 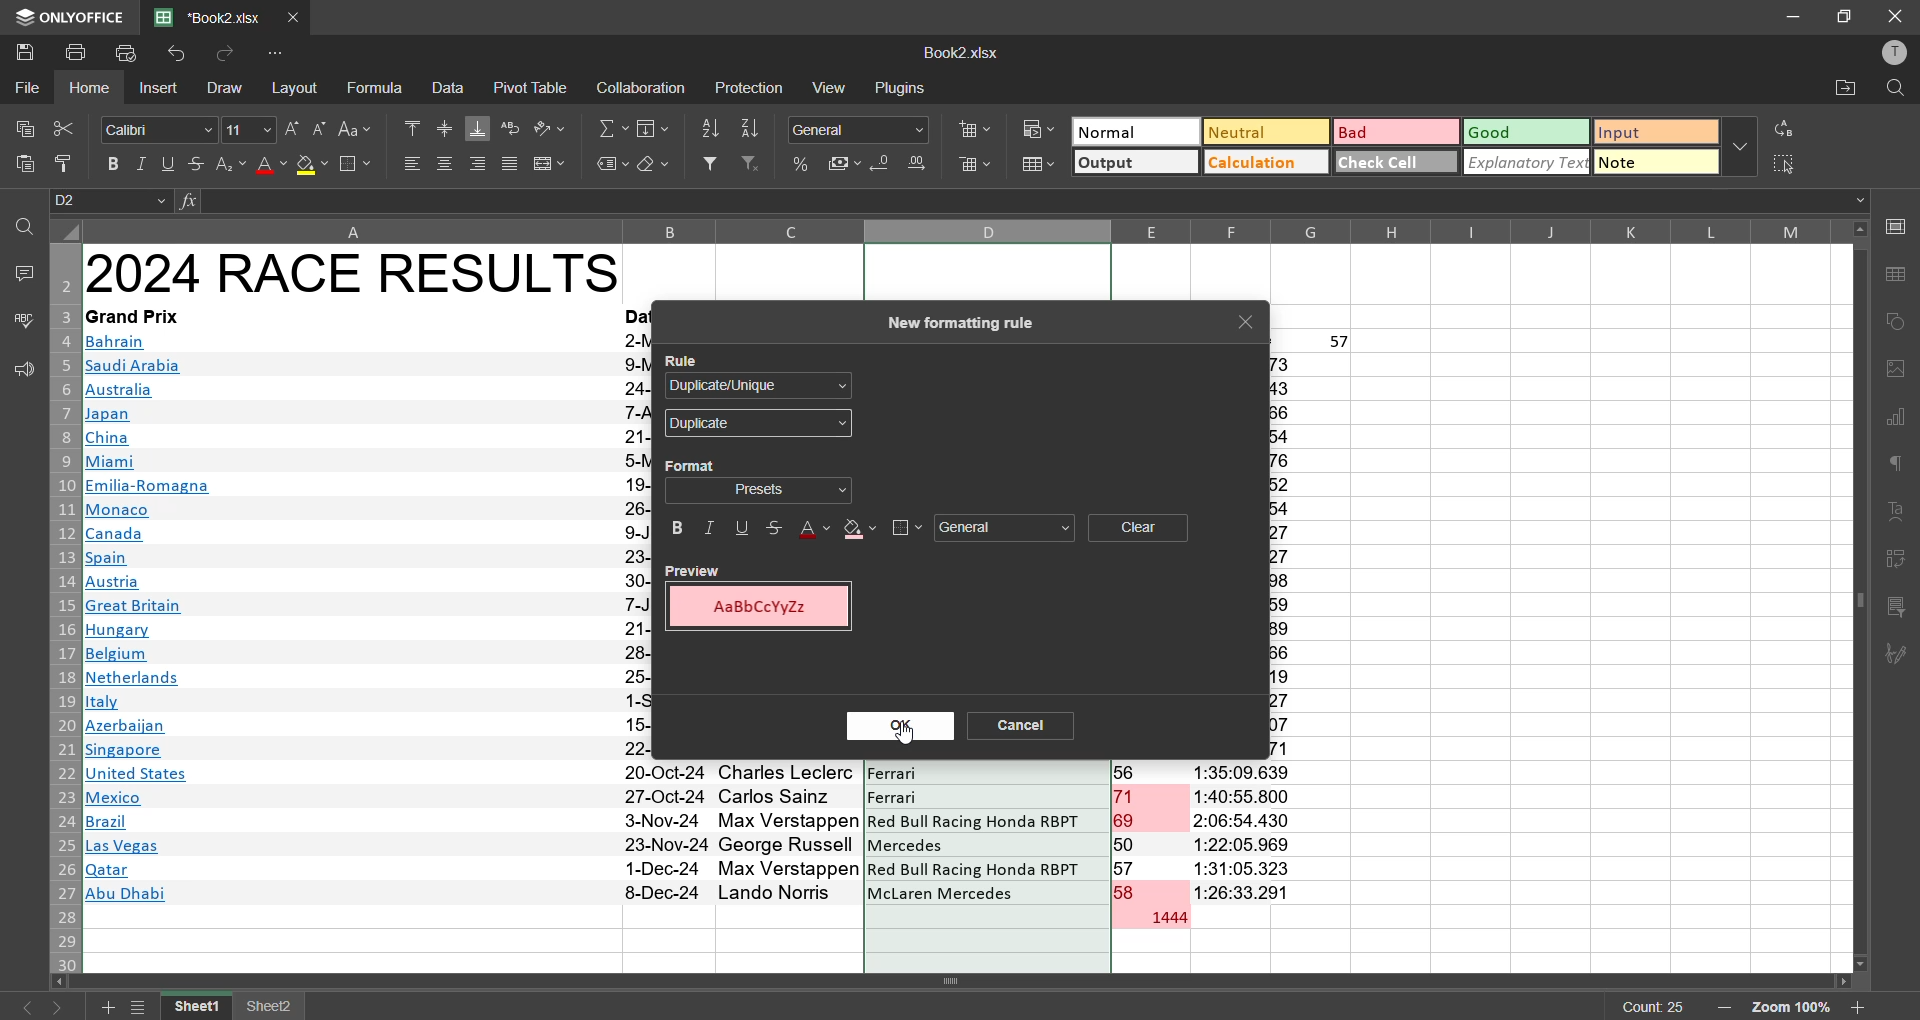 What do you see at coordinates (548, 128) in the screenshot?
I see `orientation` at bounding box center [548, 128].